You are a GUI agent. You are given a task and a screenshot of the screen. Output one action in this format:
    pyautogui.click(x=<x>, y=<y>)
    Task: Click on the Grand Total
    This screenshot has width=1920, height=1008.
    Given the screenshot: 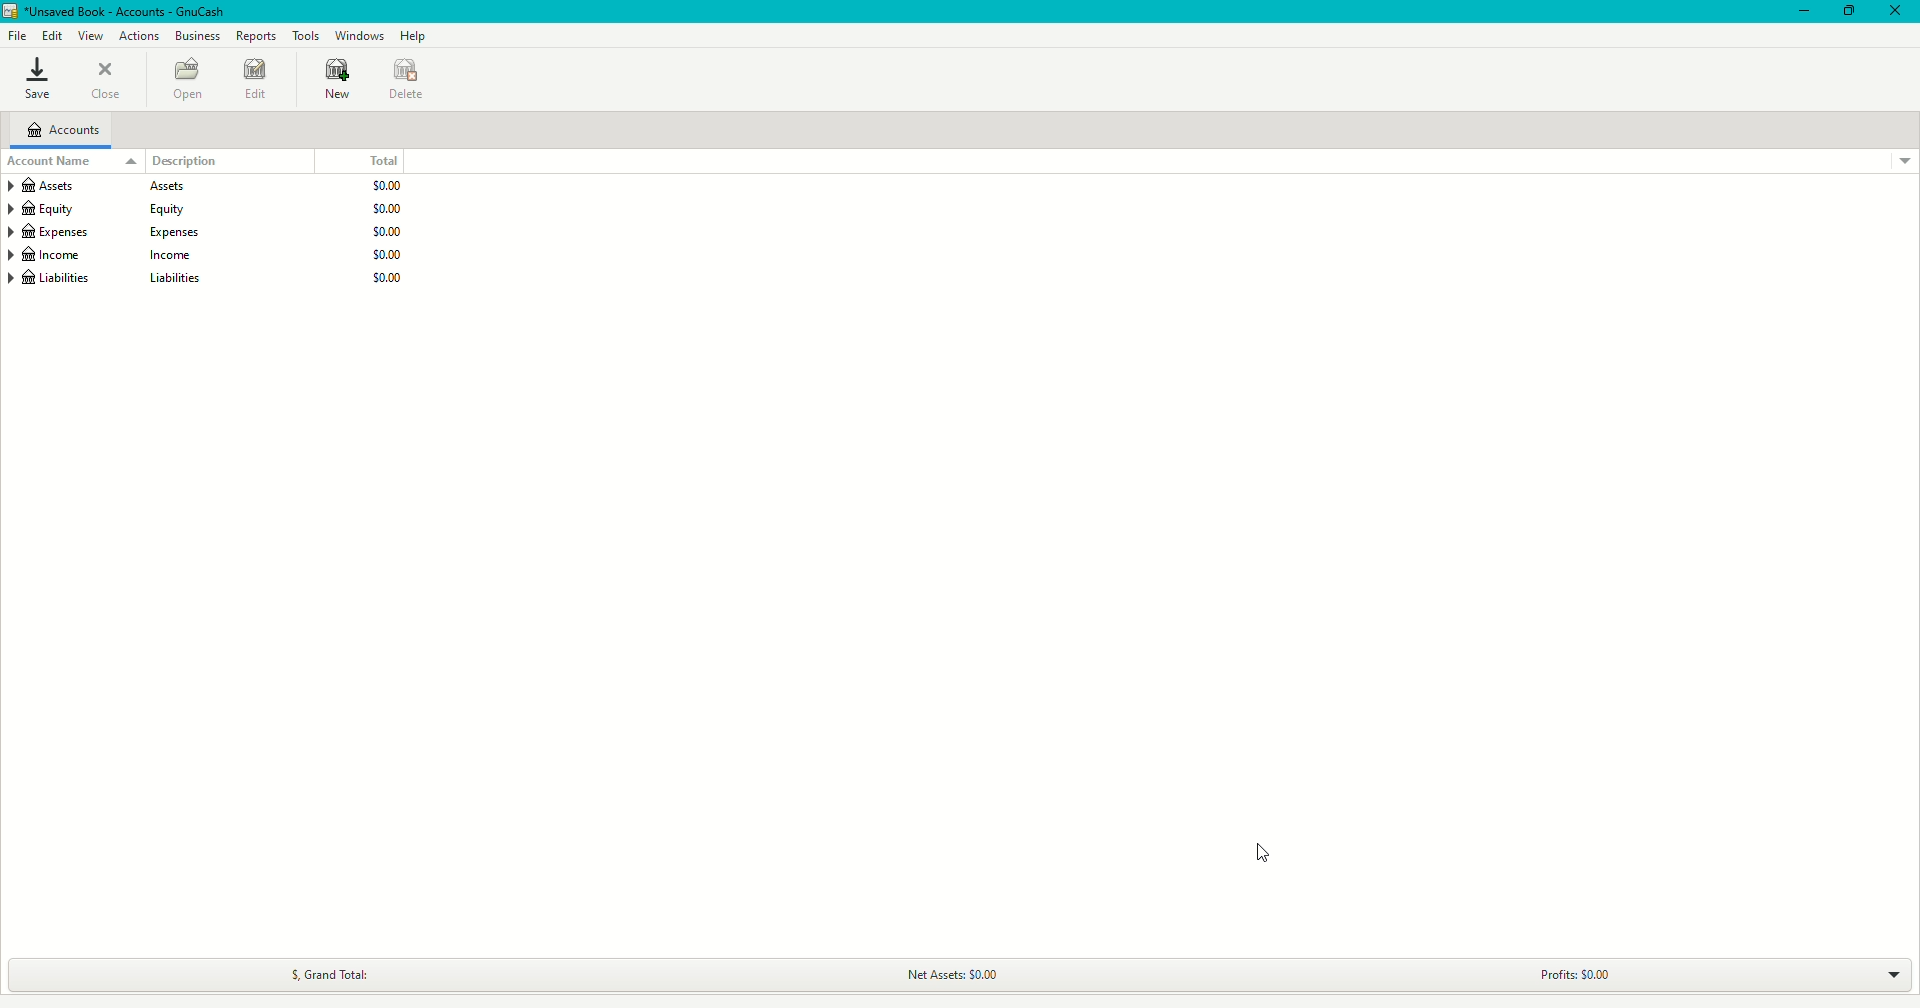 What is the action you would take?
    pyautogui.click(x=336, y=971)
    